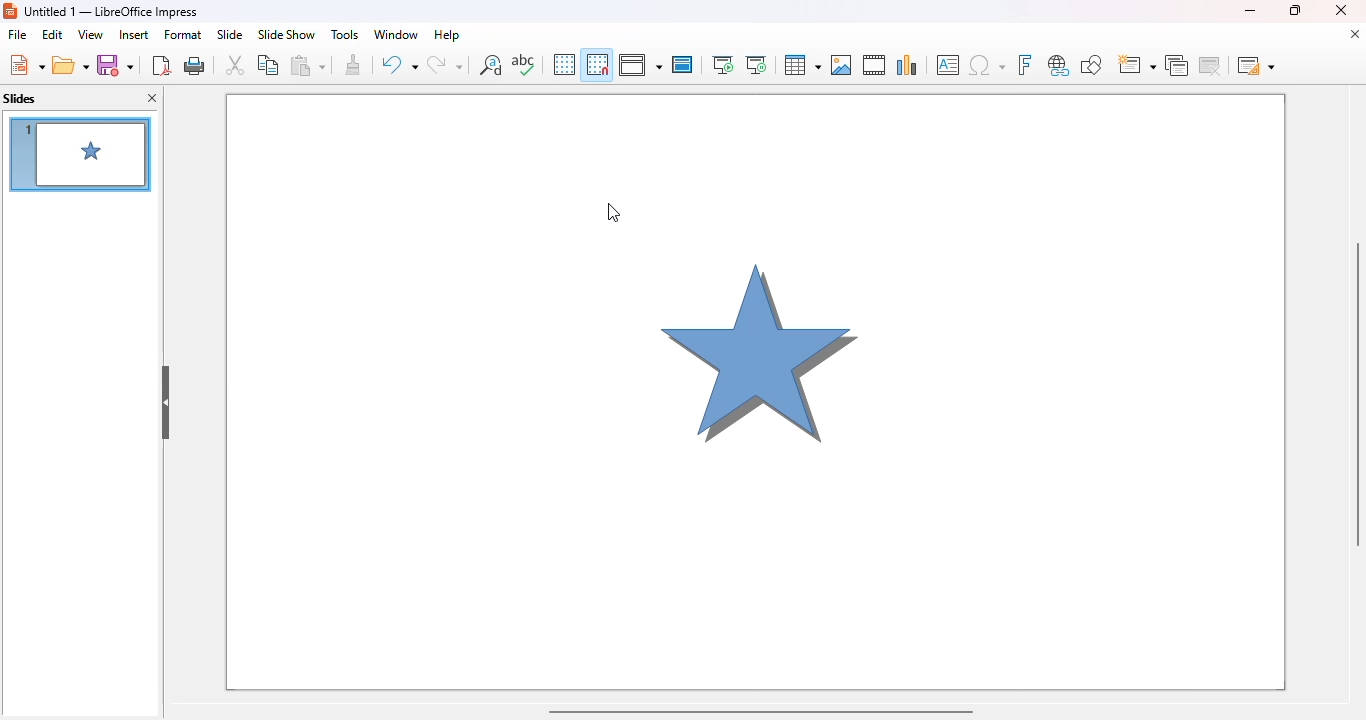 This screenshot has width=1366, height=720. I want to click on cut, so click(236, 65).